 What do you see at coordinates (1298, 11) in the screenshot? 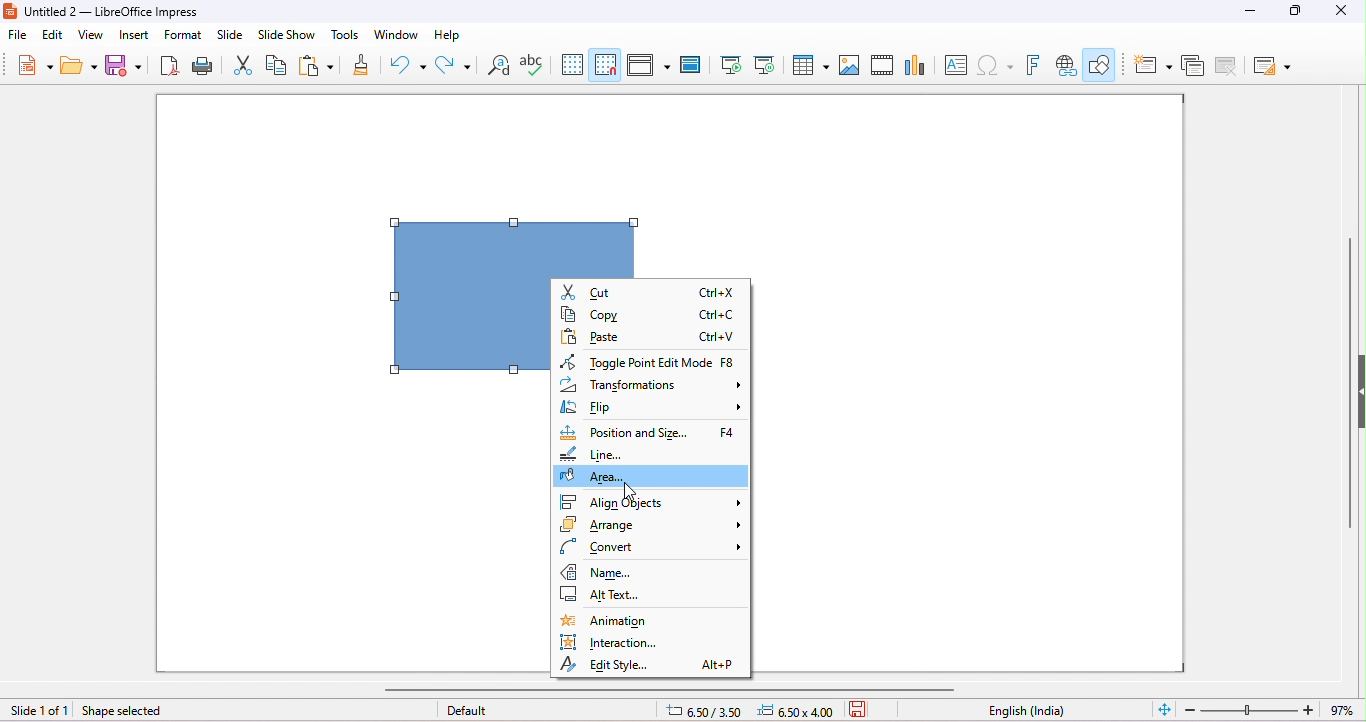
I see `maximize` at bounding box center [1298, 11].